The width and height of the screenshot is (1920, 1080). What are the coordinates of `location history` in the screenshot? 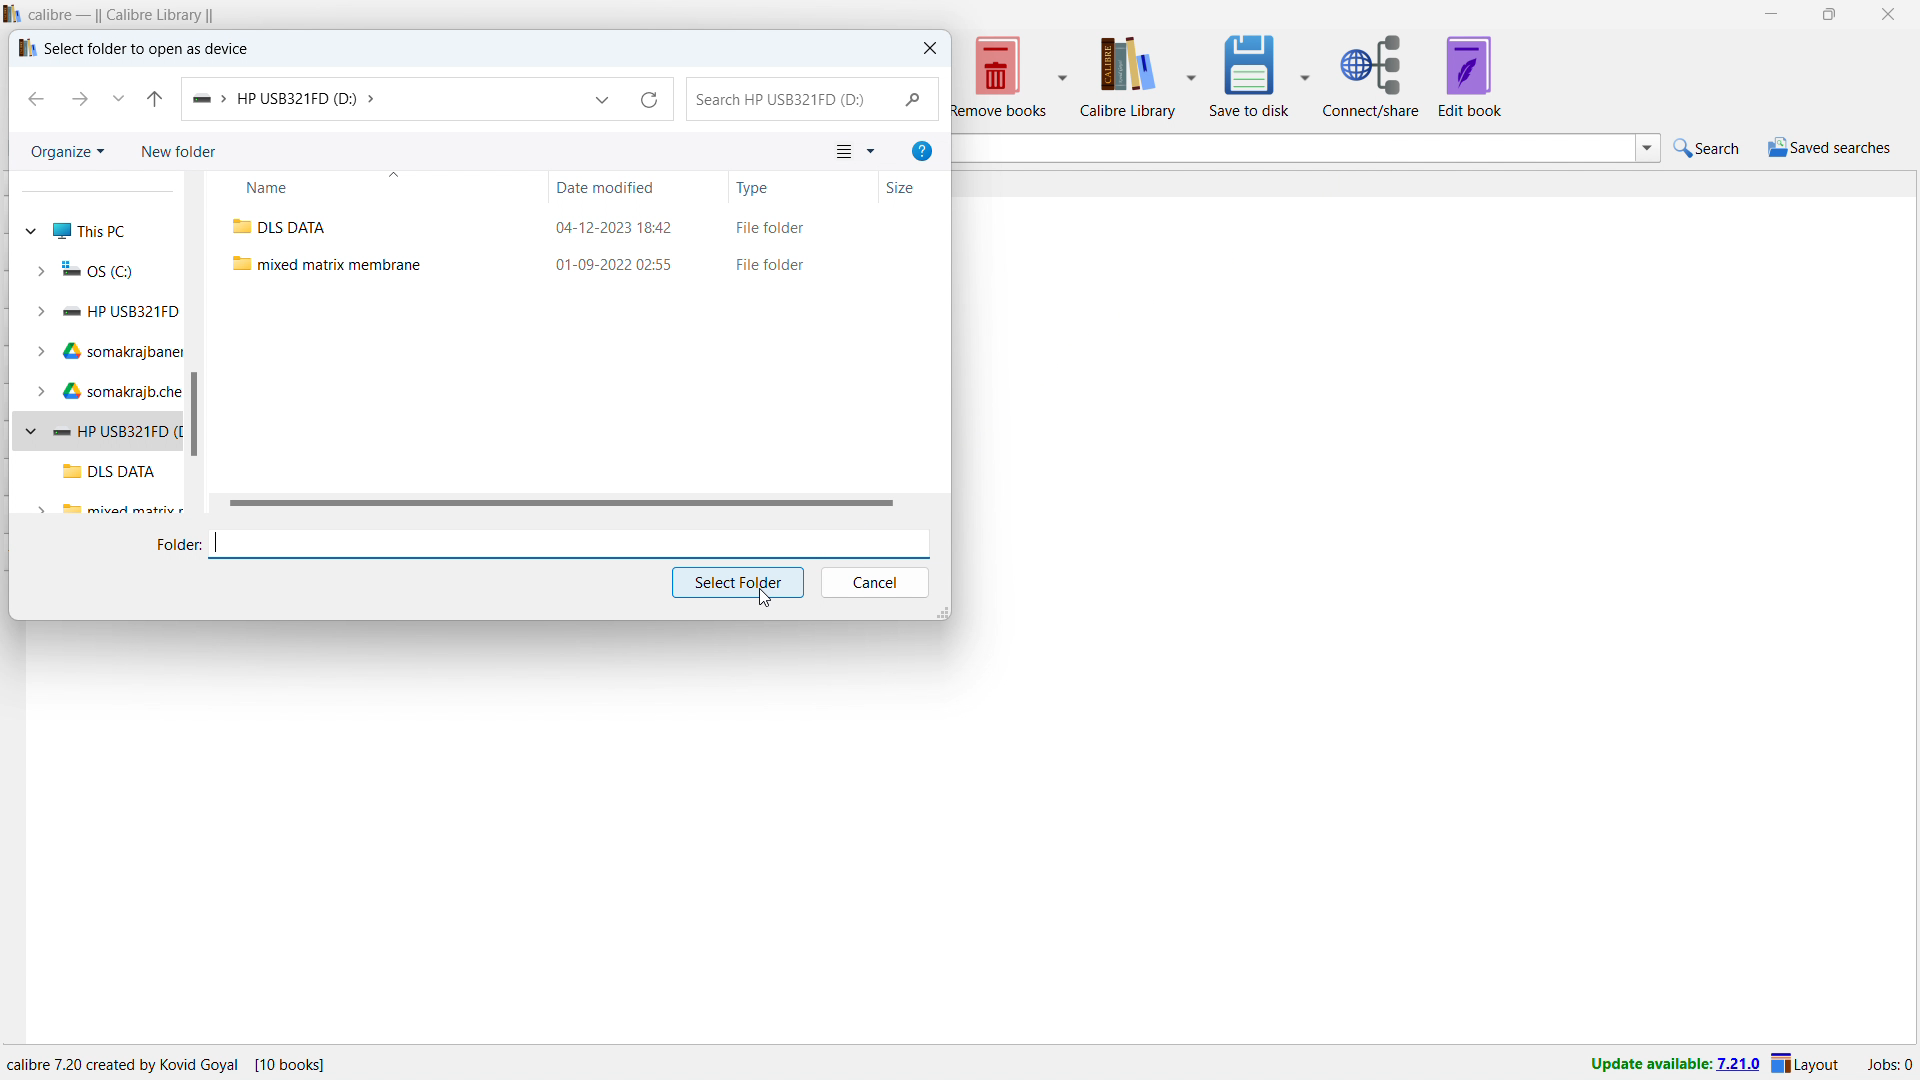 It's located at (602, 100).